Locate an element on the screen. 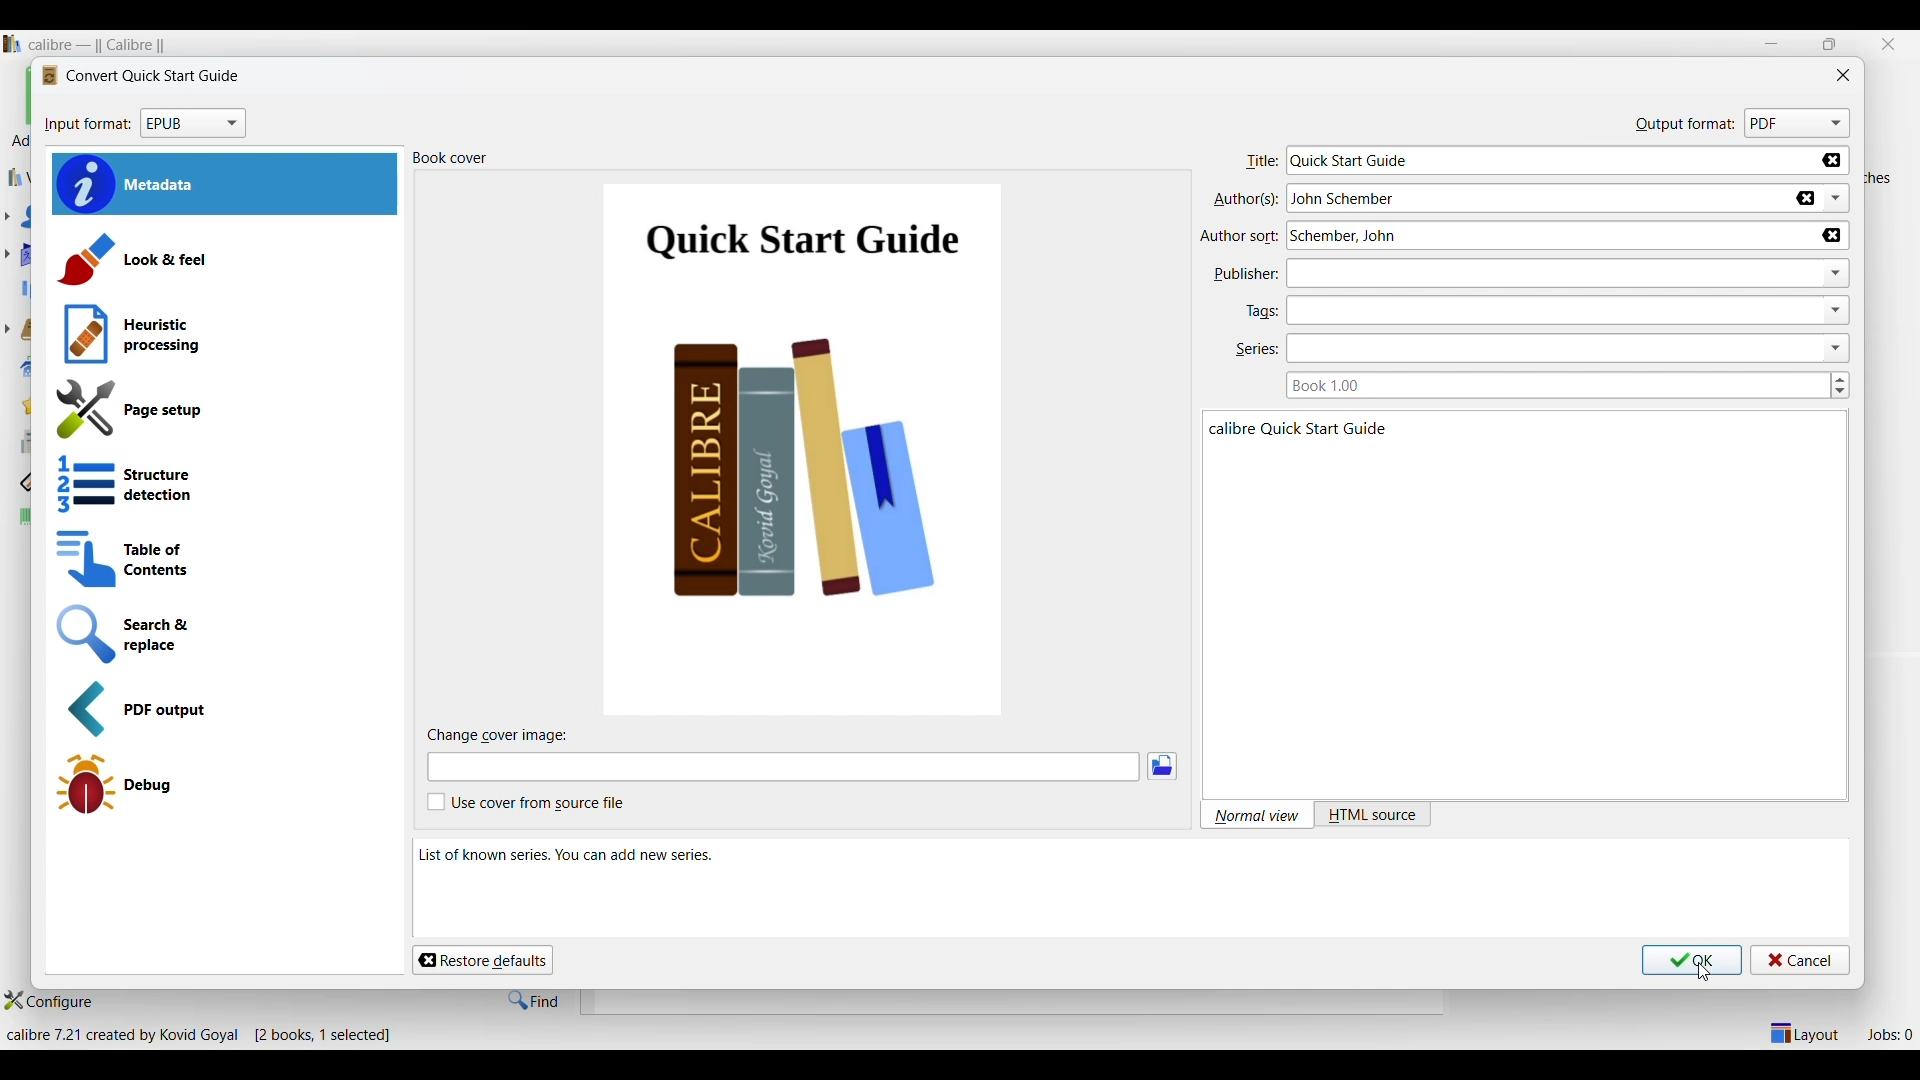  Search and replace is located at coordinates (216, 635).